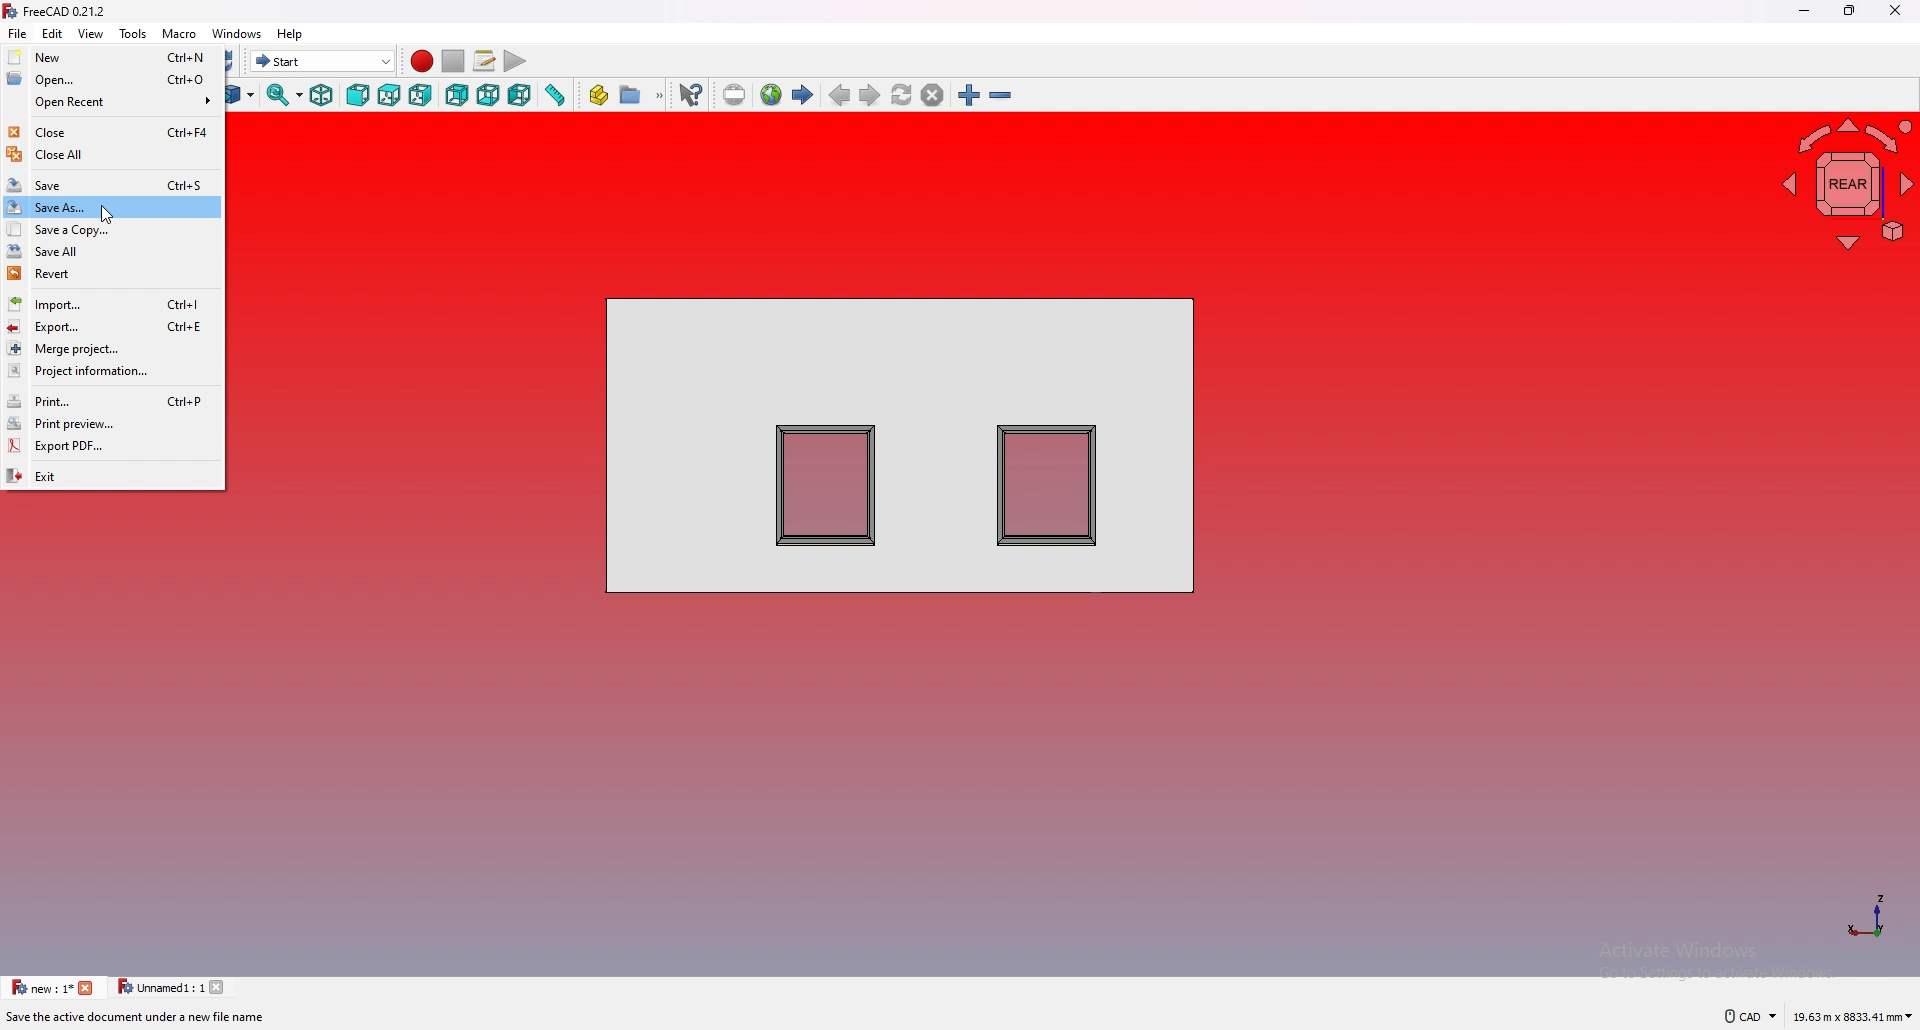 The width and height of the screenshot is (1920, 1030). Describe the element at coordinates (1867, 914) in the screenshot. I see `axis` at that location.